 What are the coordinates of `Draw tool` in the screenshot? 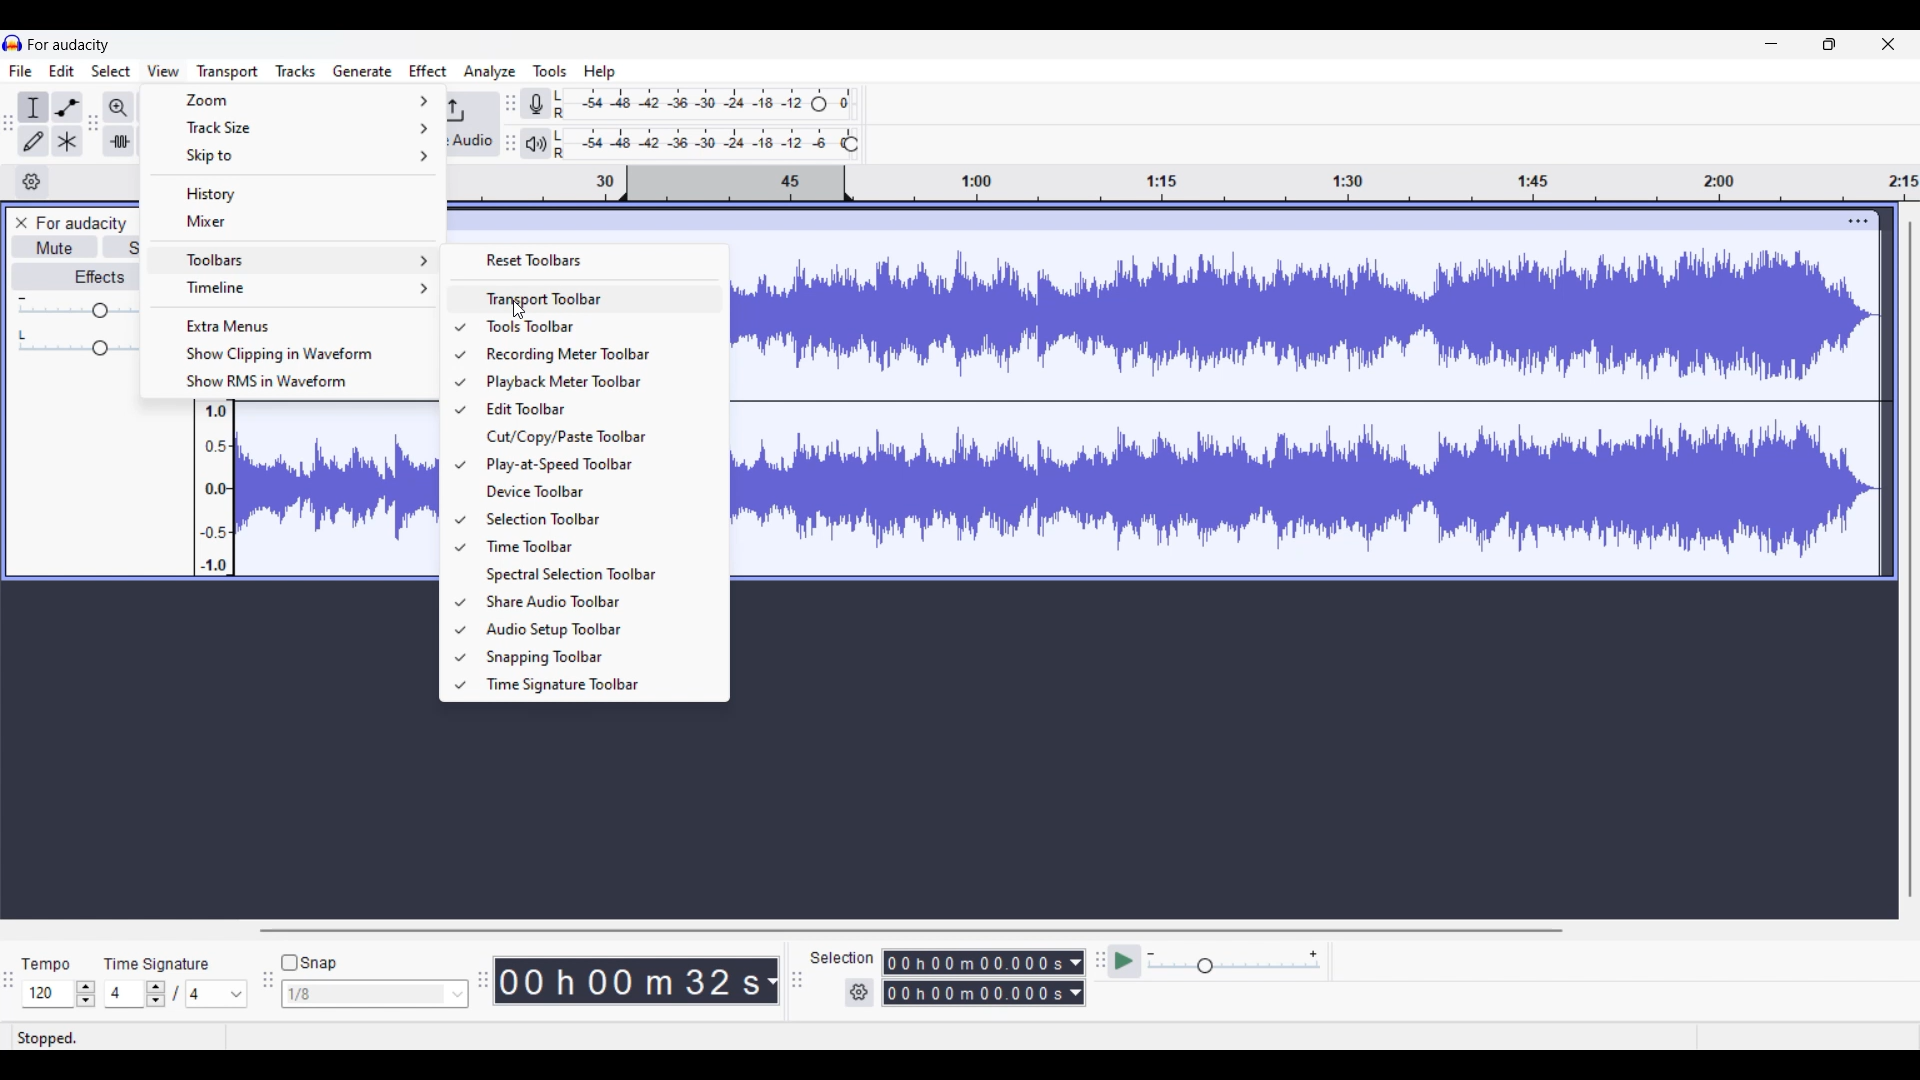 It's located at (34, 141).